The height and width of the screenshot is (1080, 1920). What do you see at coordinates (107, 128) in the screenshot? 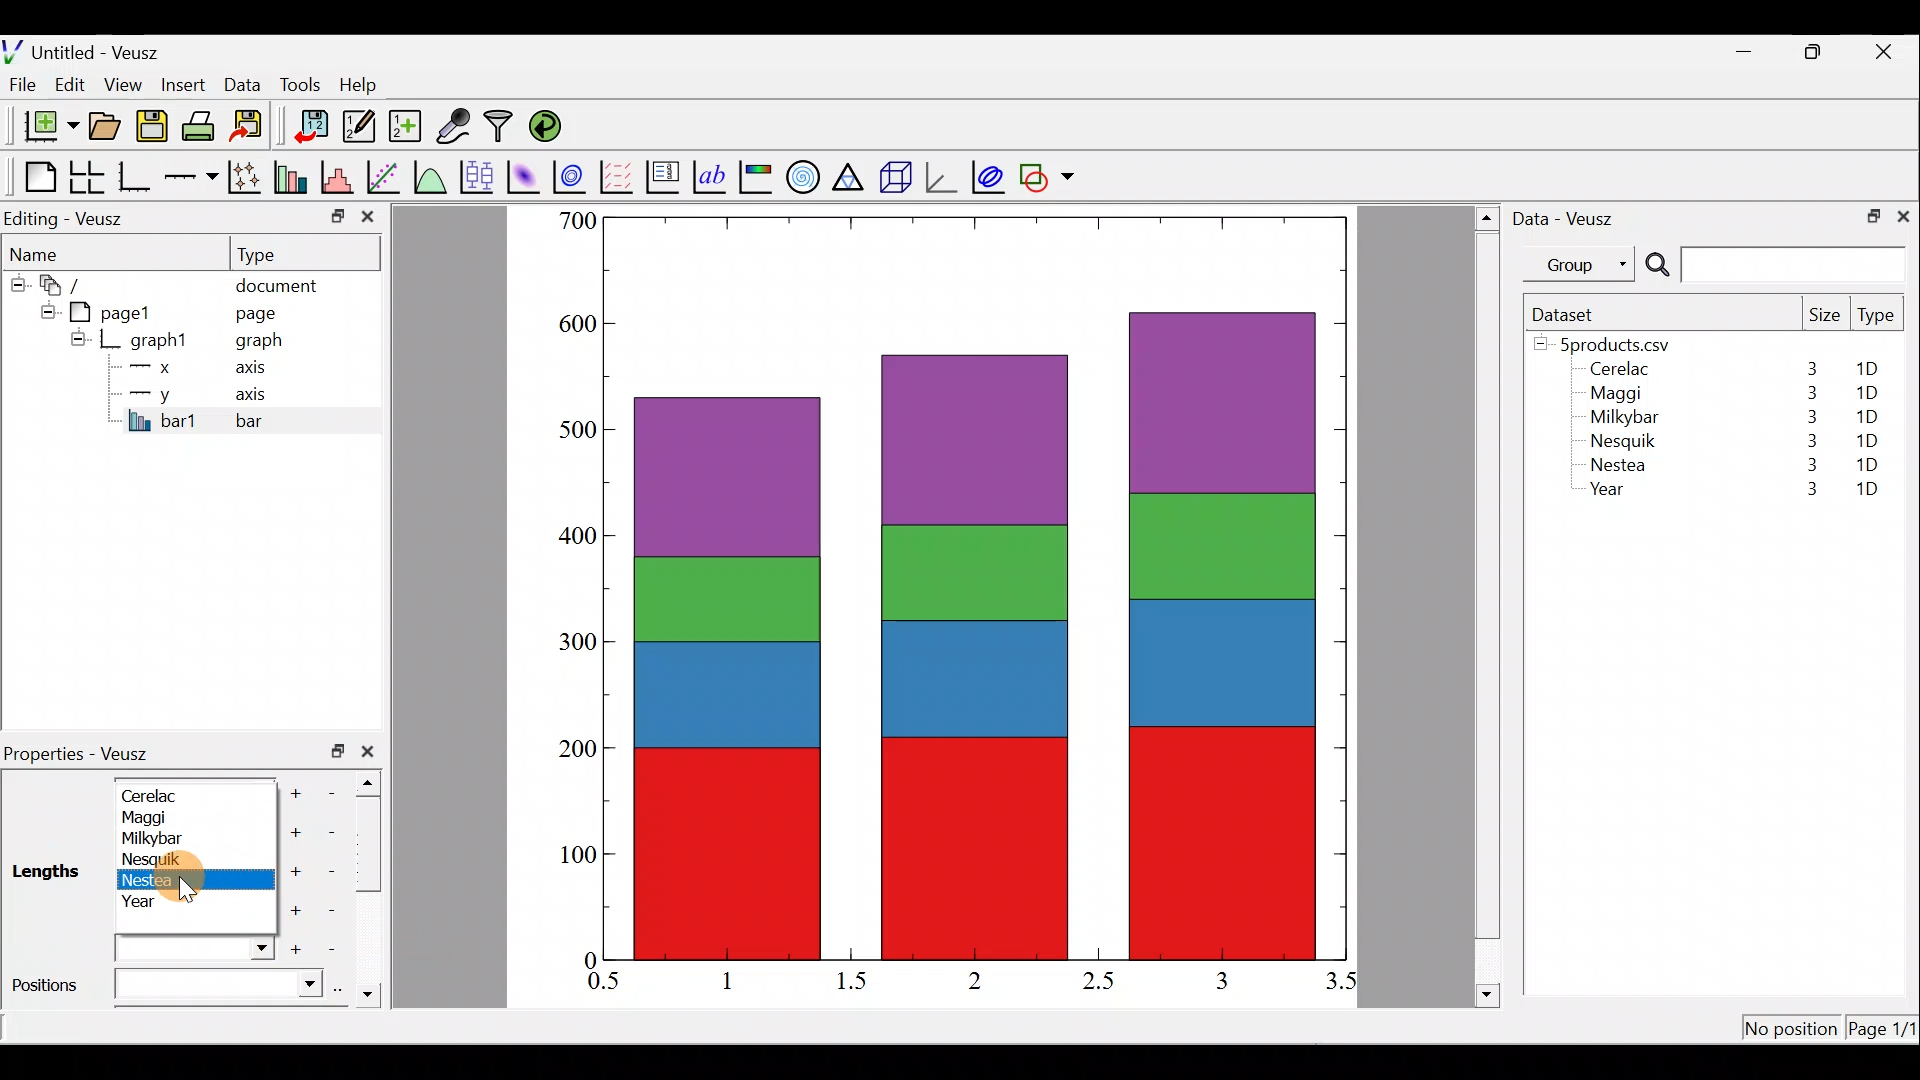
I see `Open a document` at bounding box center [107, 128].